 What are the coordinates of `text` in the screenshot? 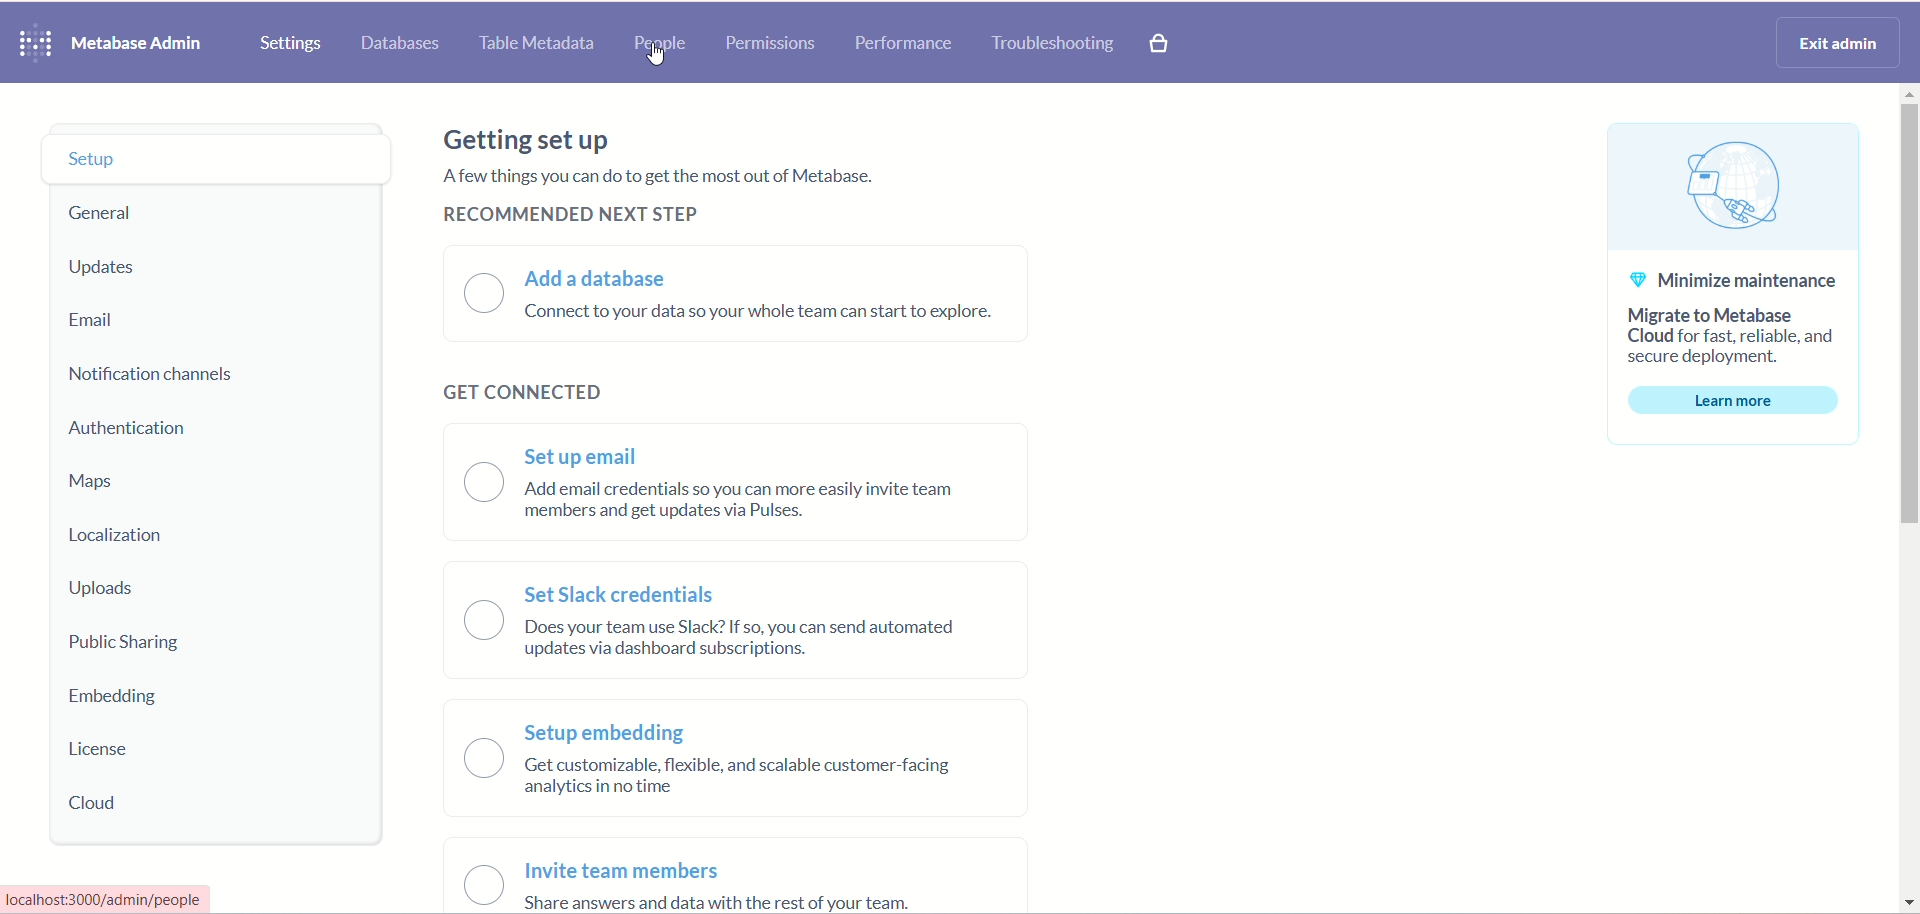 It's located at (751, 501).